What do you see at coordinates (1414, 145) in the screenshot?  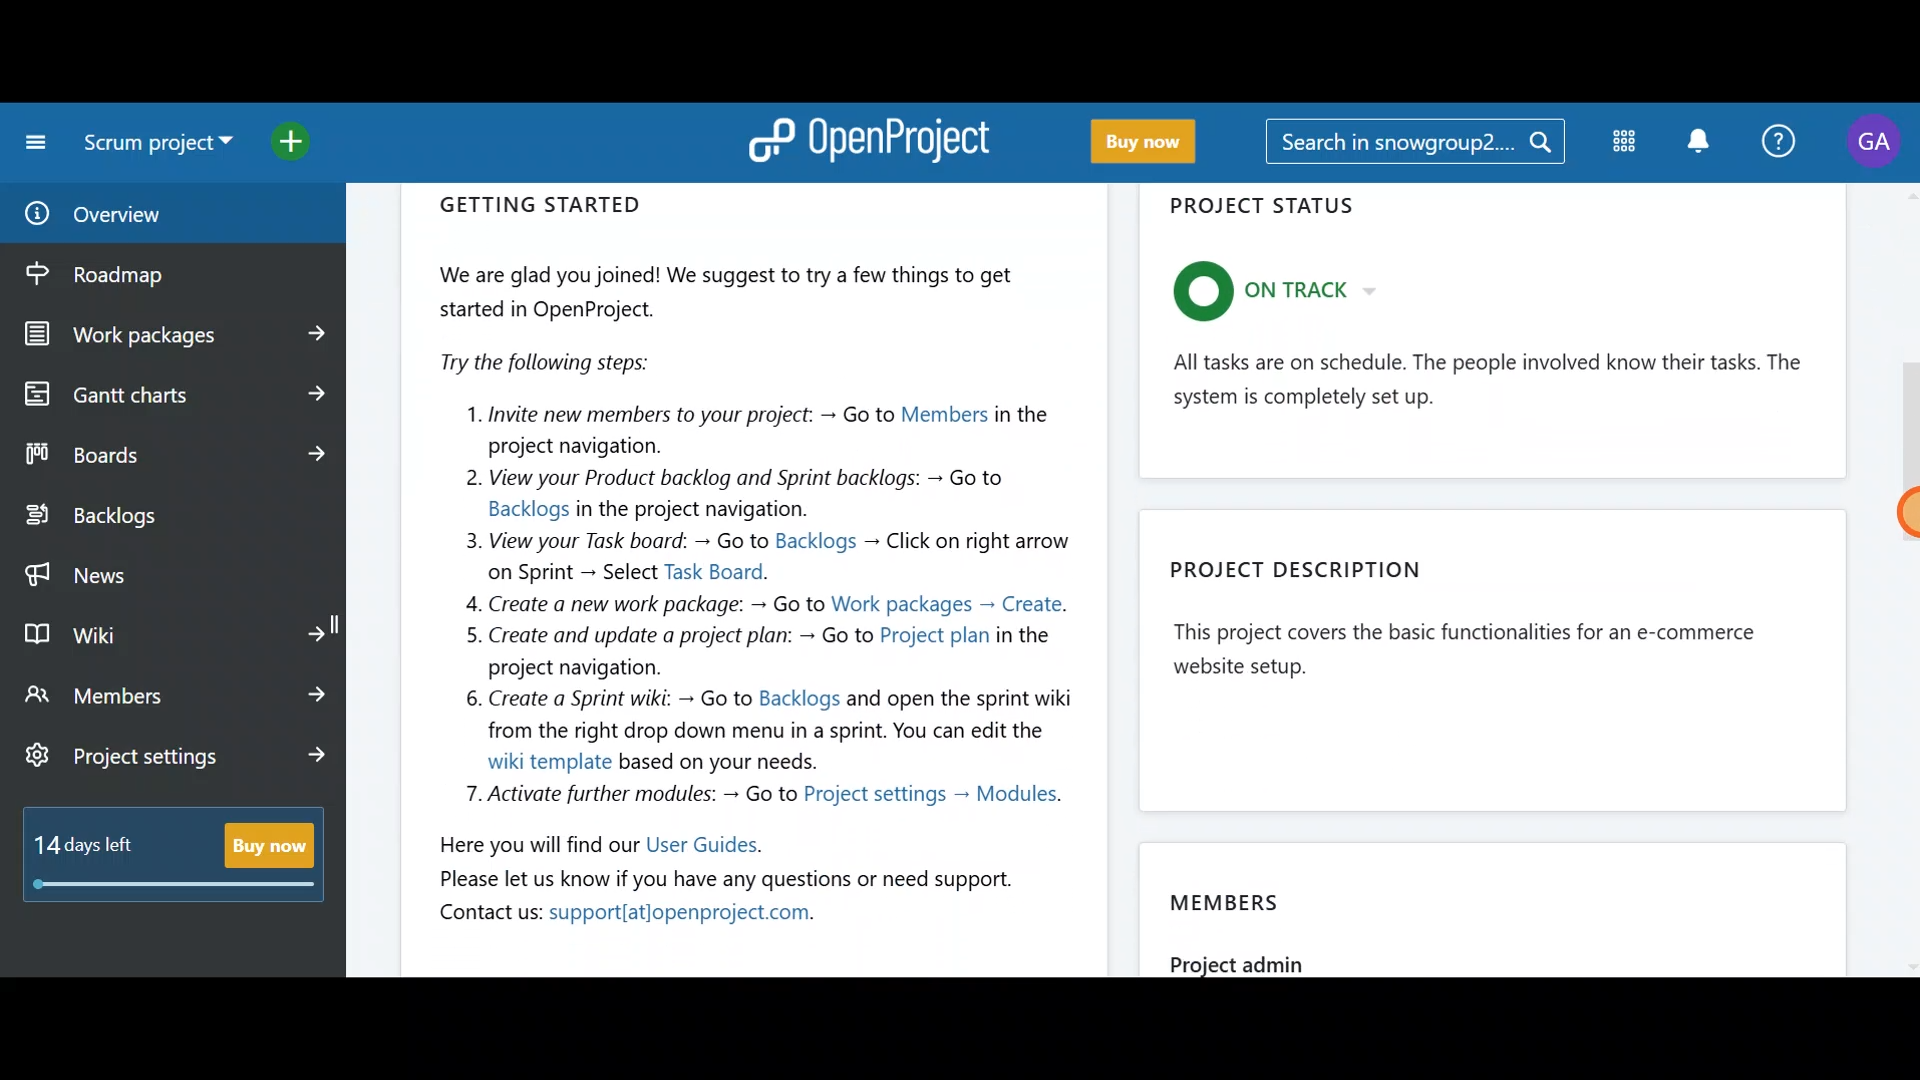 I see `Search bar` at bounding box center [1414, 145].